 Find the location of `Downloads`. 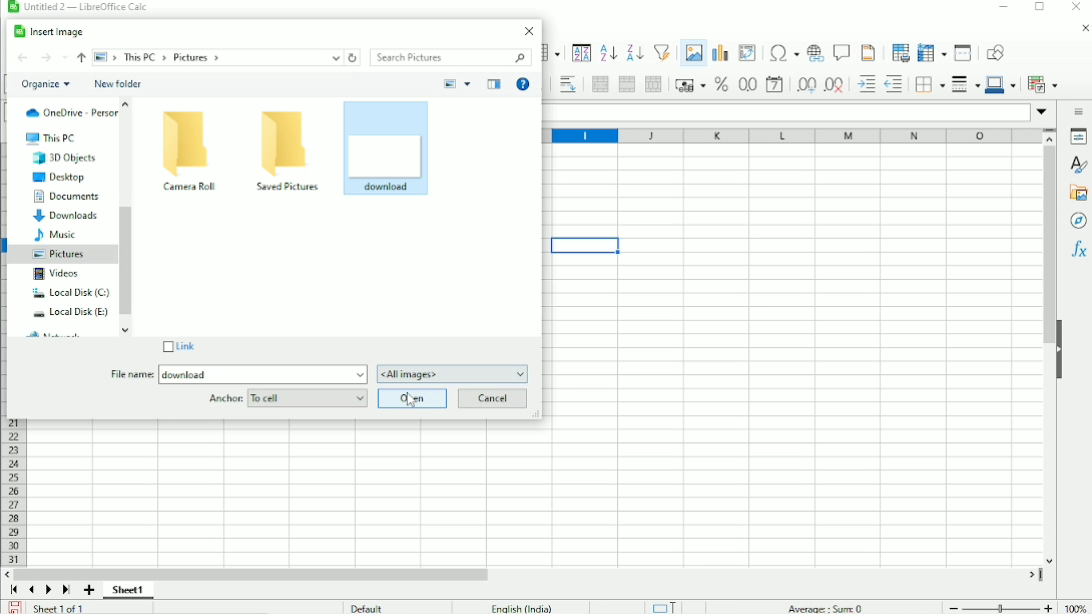

Downloads is located at coordinates (67, 215).